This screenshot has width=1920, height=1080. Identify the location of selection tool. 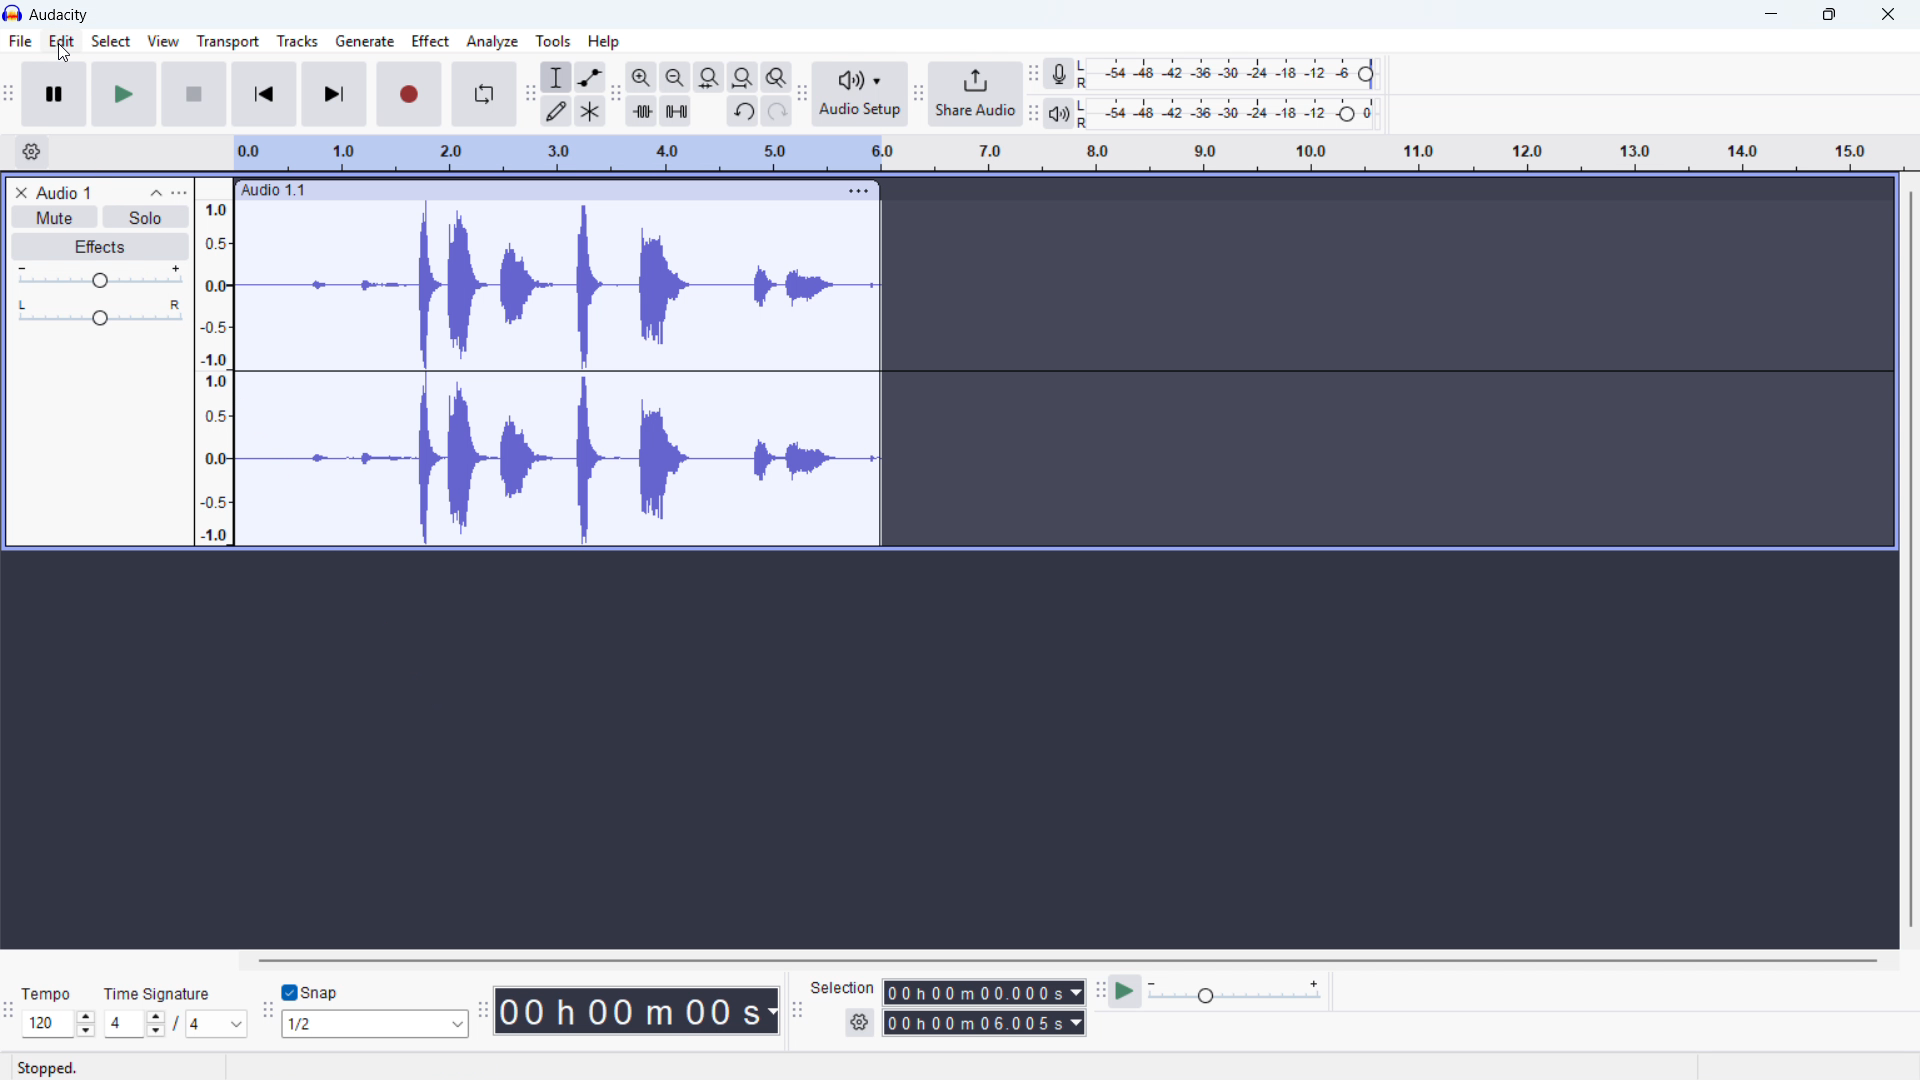
(556, 77).